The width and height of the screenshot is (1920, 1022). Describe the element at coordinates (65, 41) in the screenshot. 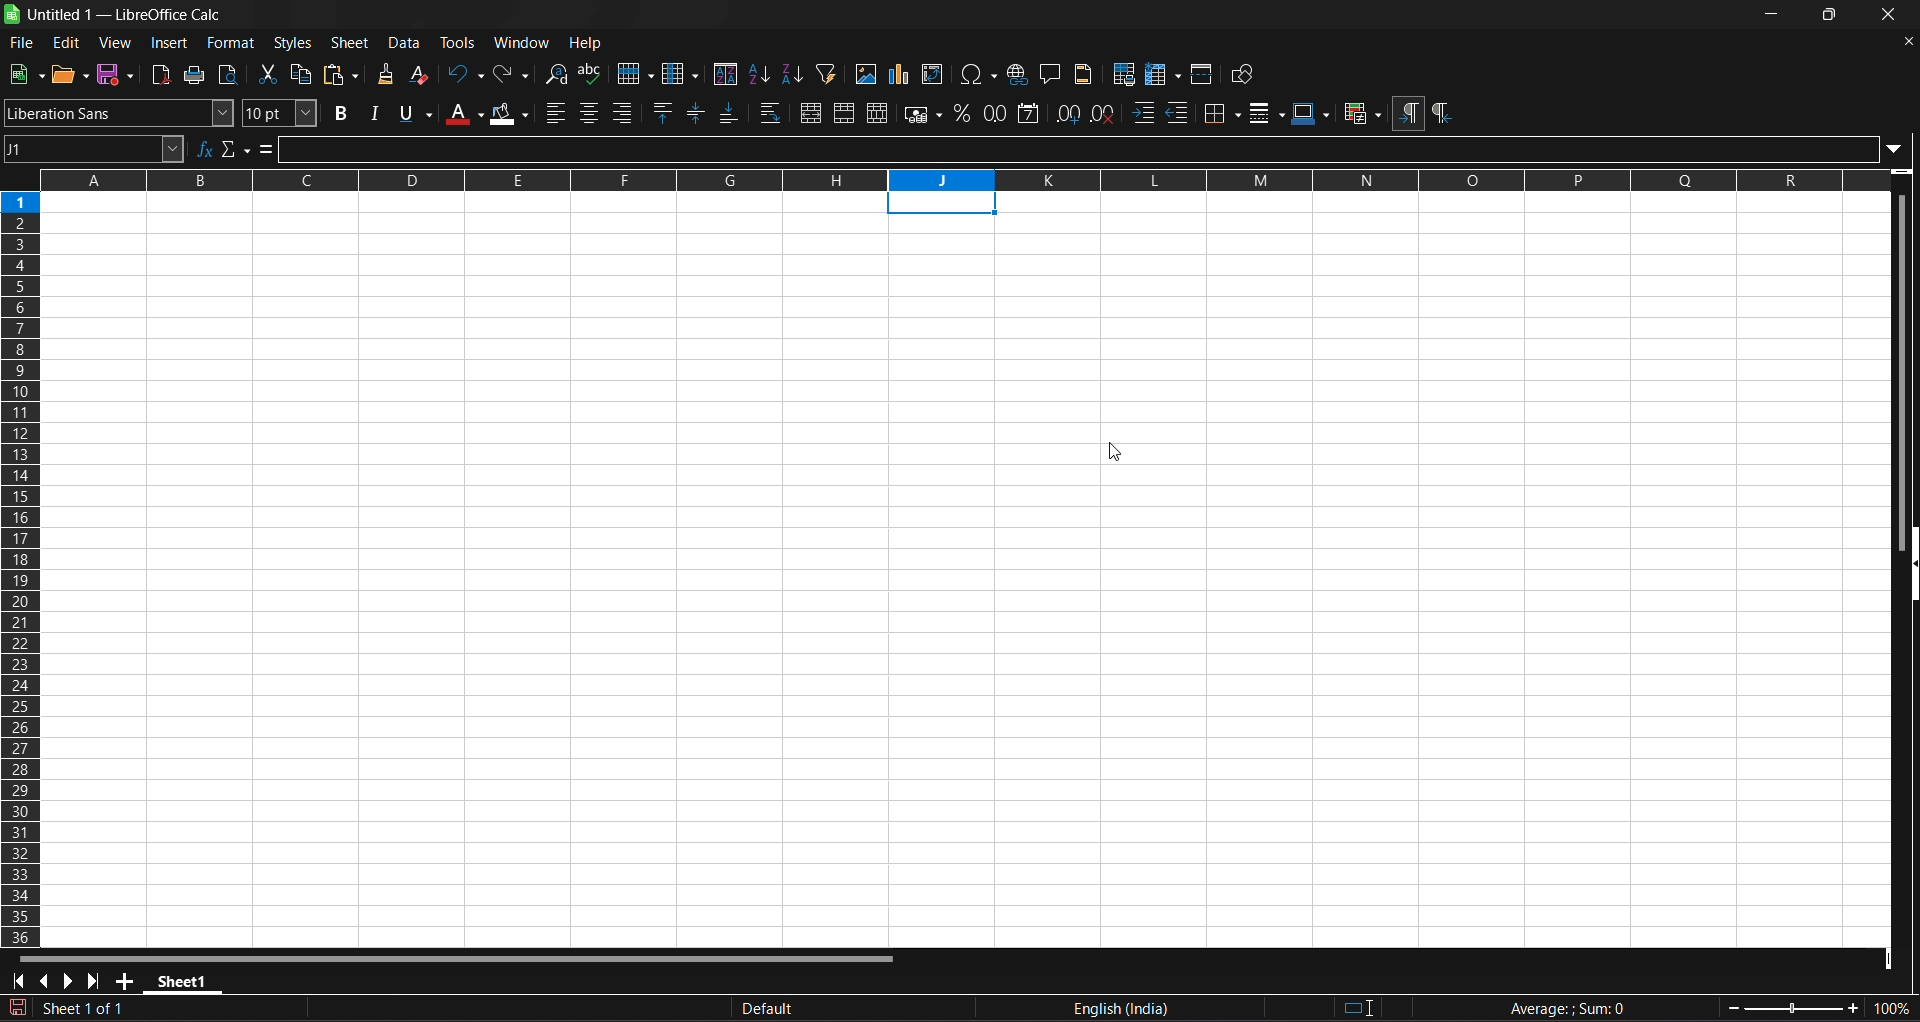

I see `edit` at that location.